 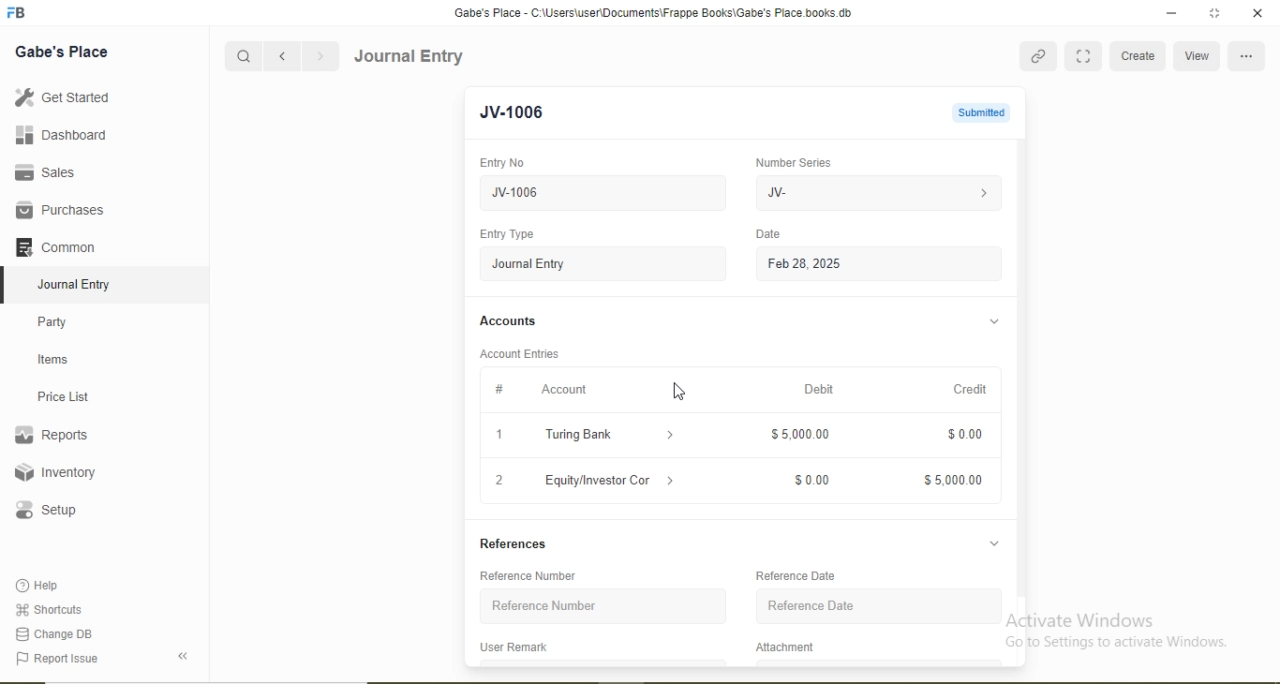 I want to click on Journal Entry, so click(x=410, y=56).